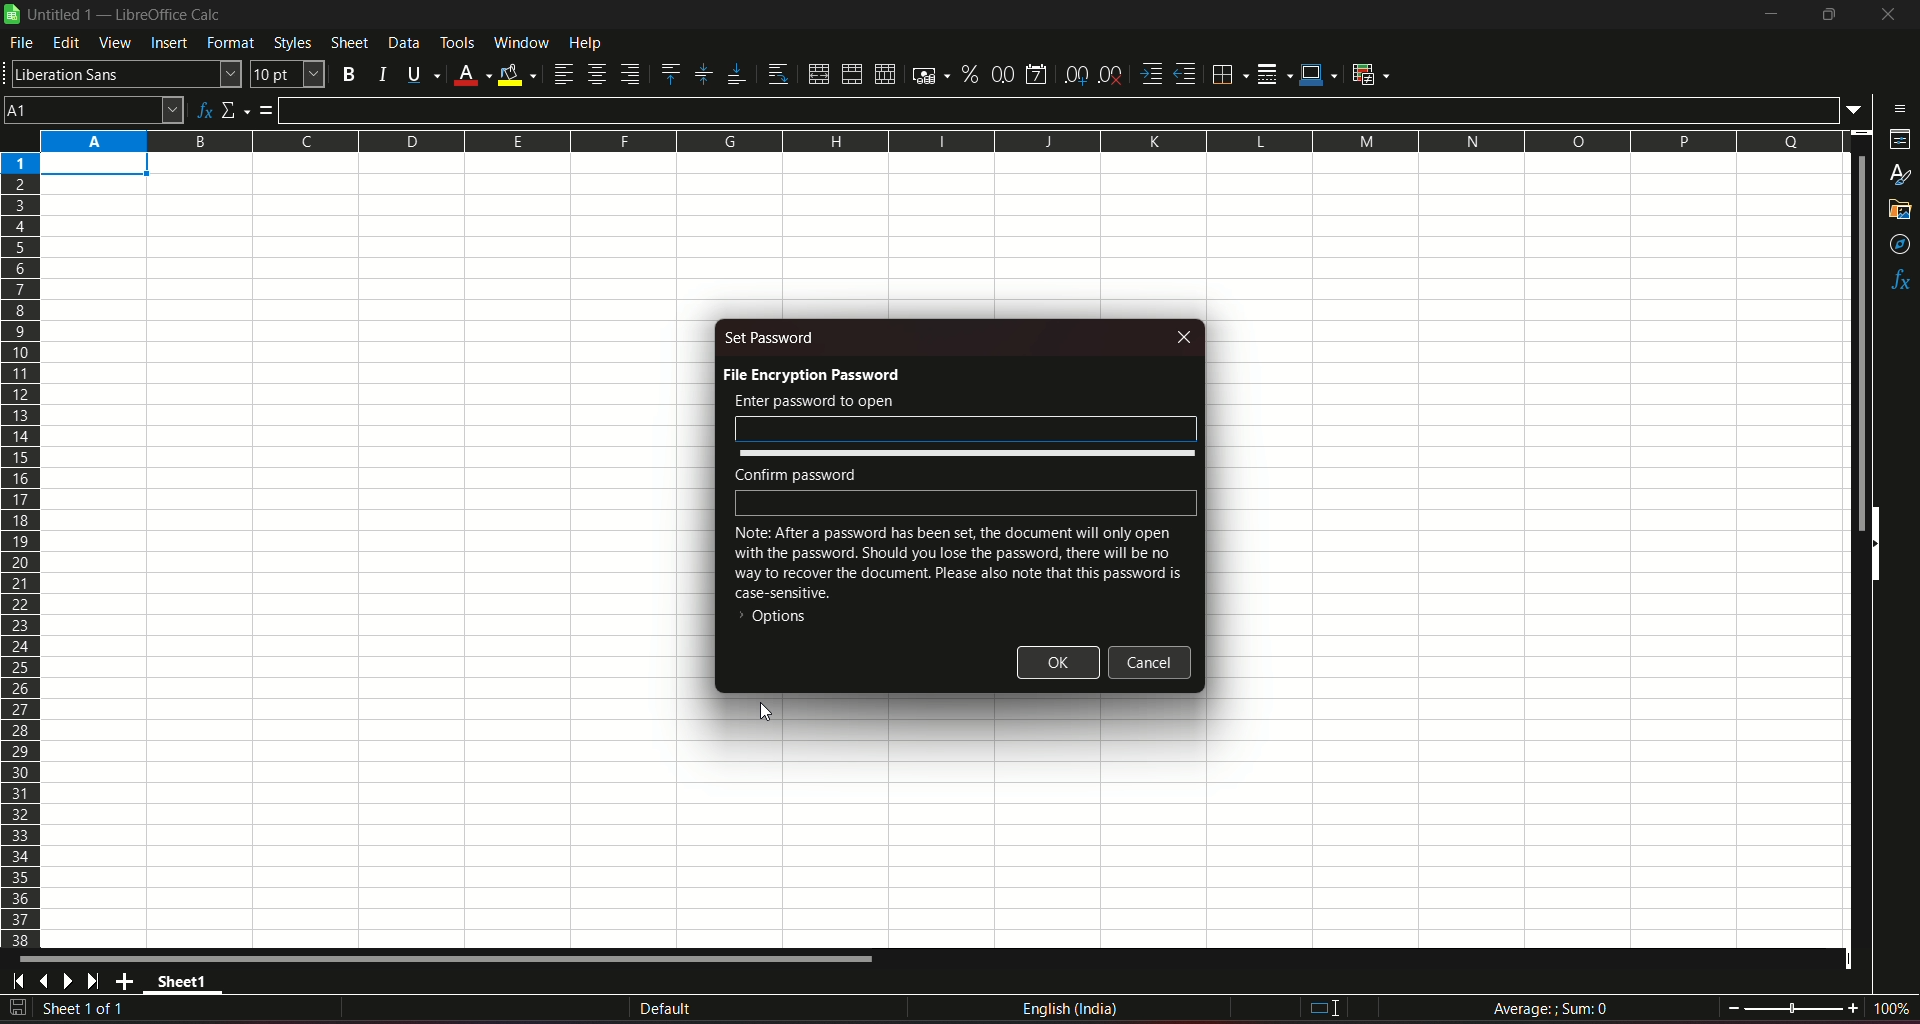 The height and width of the screenshot is (1024, 1920). I want to click on Format, so click(230, 45).